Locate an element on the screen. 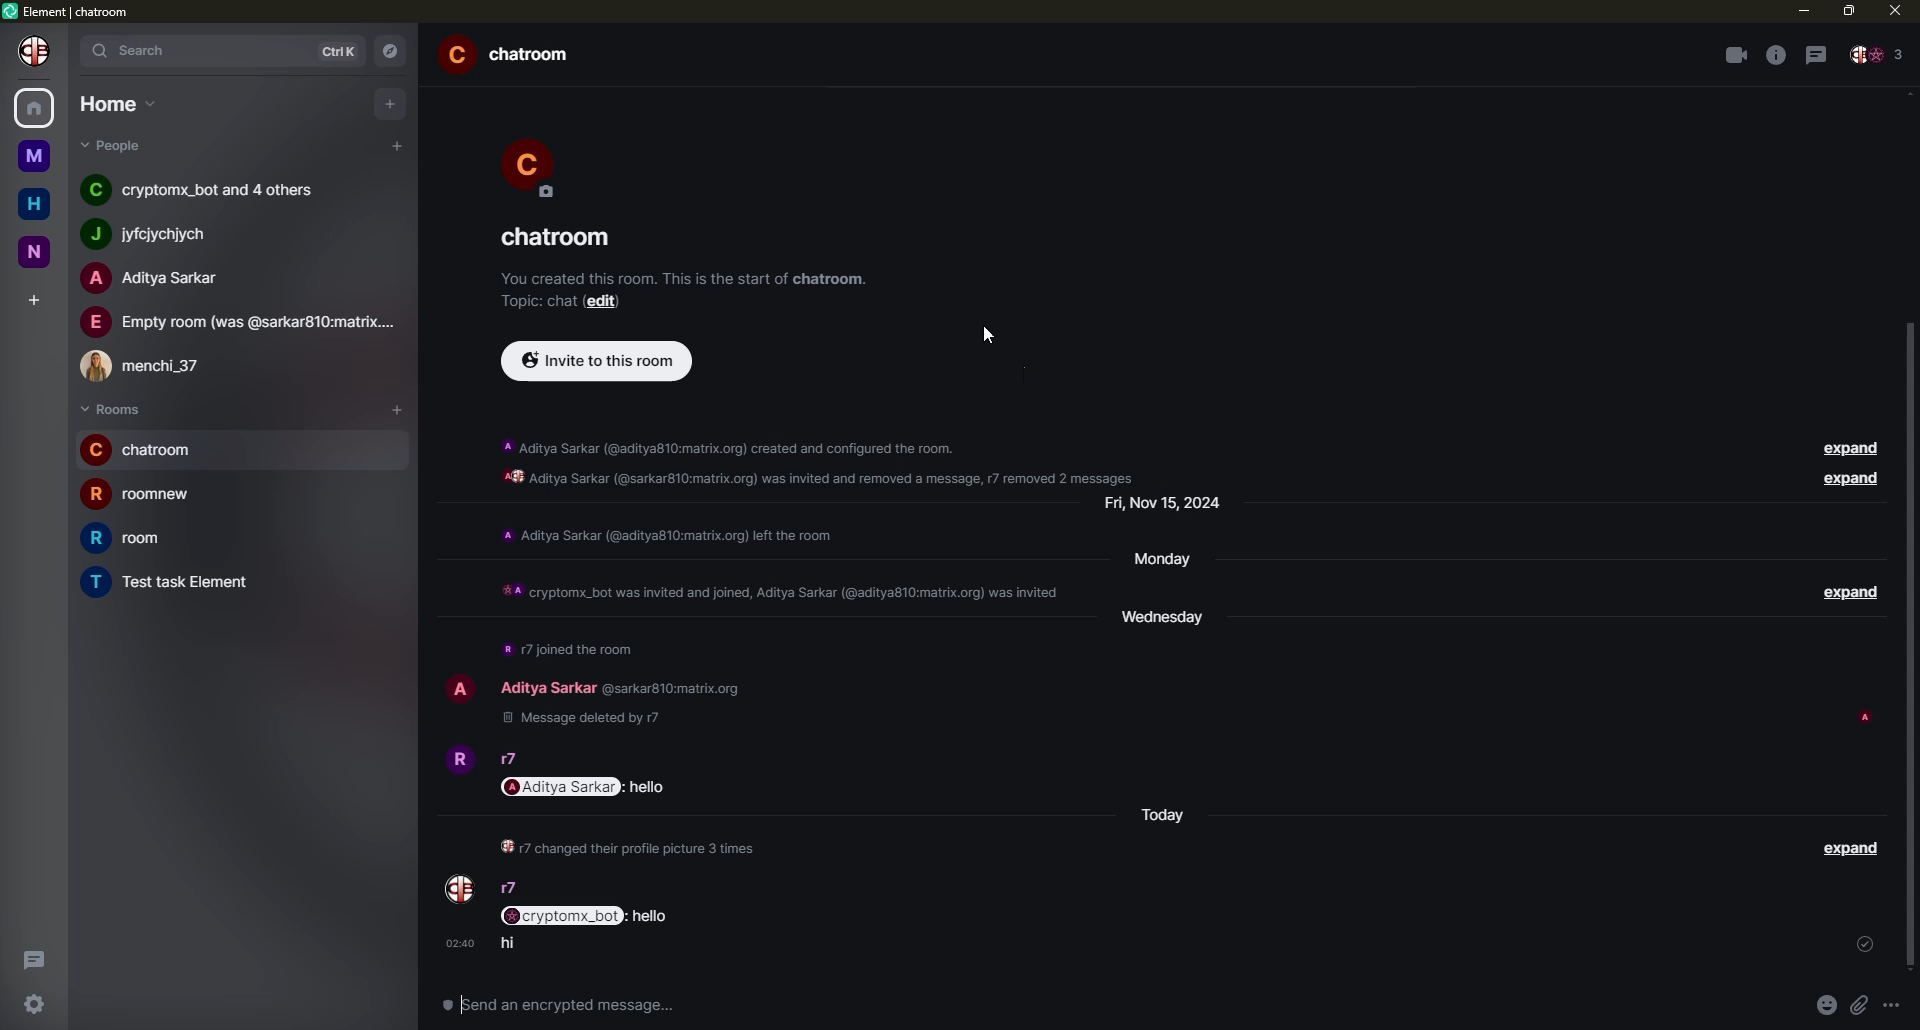 Image resolution: width=1920 pixels, height=1030 pixels. add is located at coordinates (32, 296).